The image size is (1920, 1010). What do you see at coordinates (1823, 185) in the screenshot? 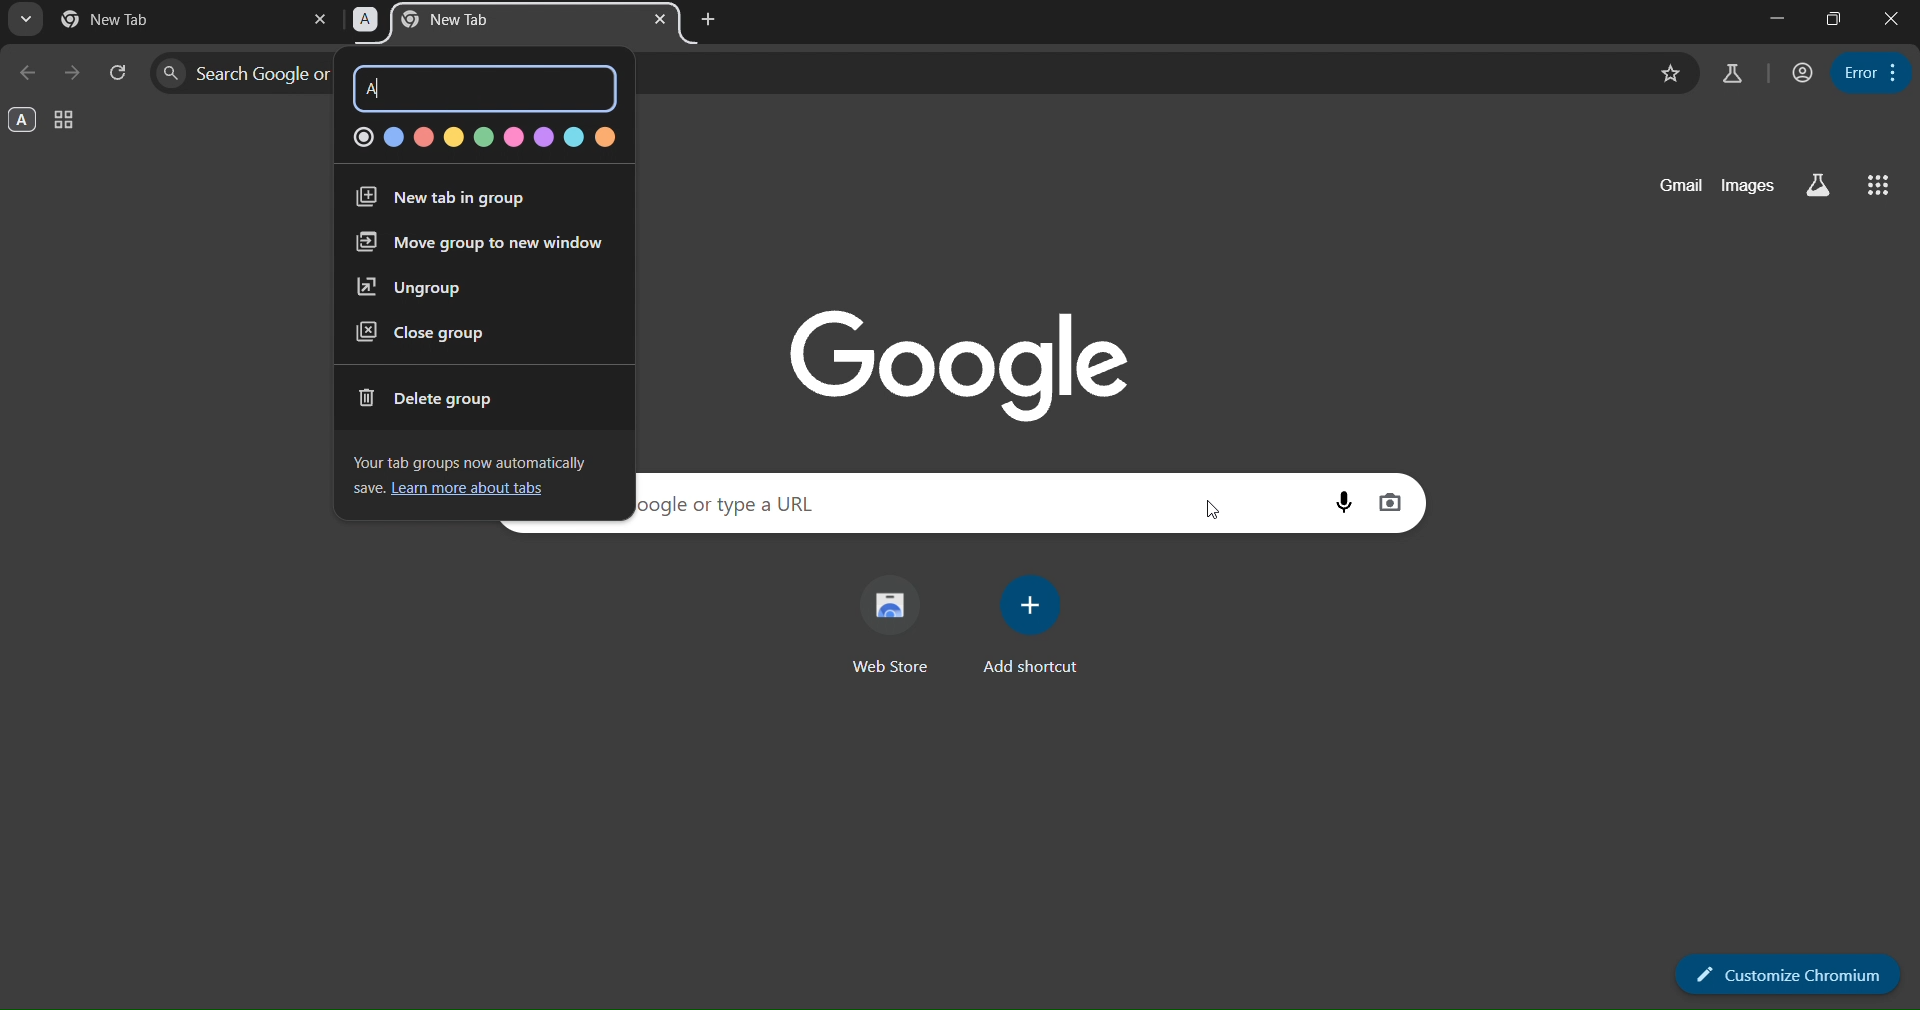
I see `search labs` at bounding box center [1823, 185].